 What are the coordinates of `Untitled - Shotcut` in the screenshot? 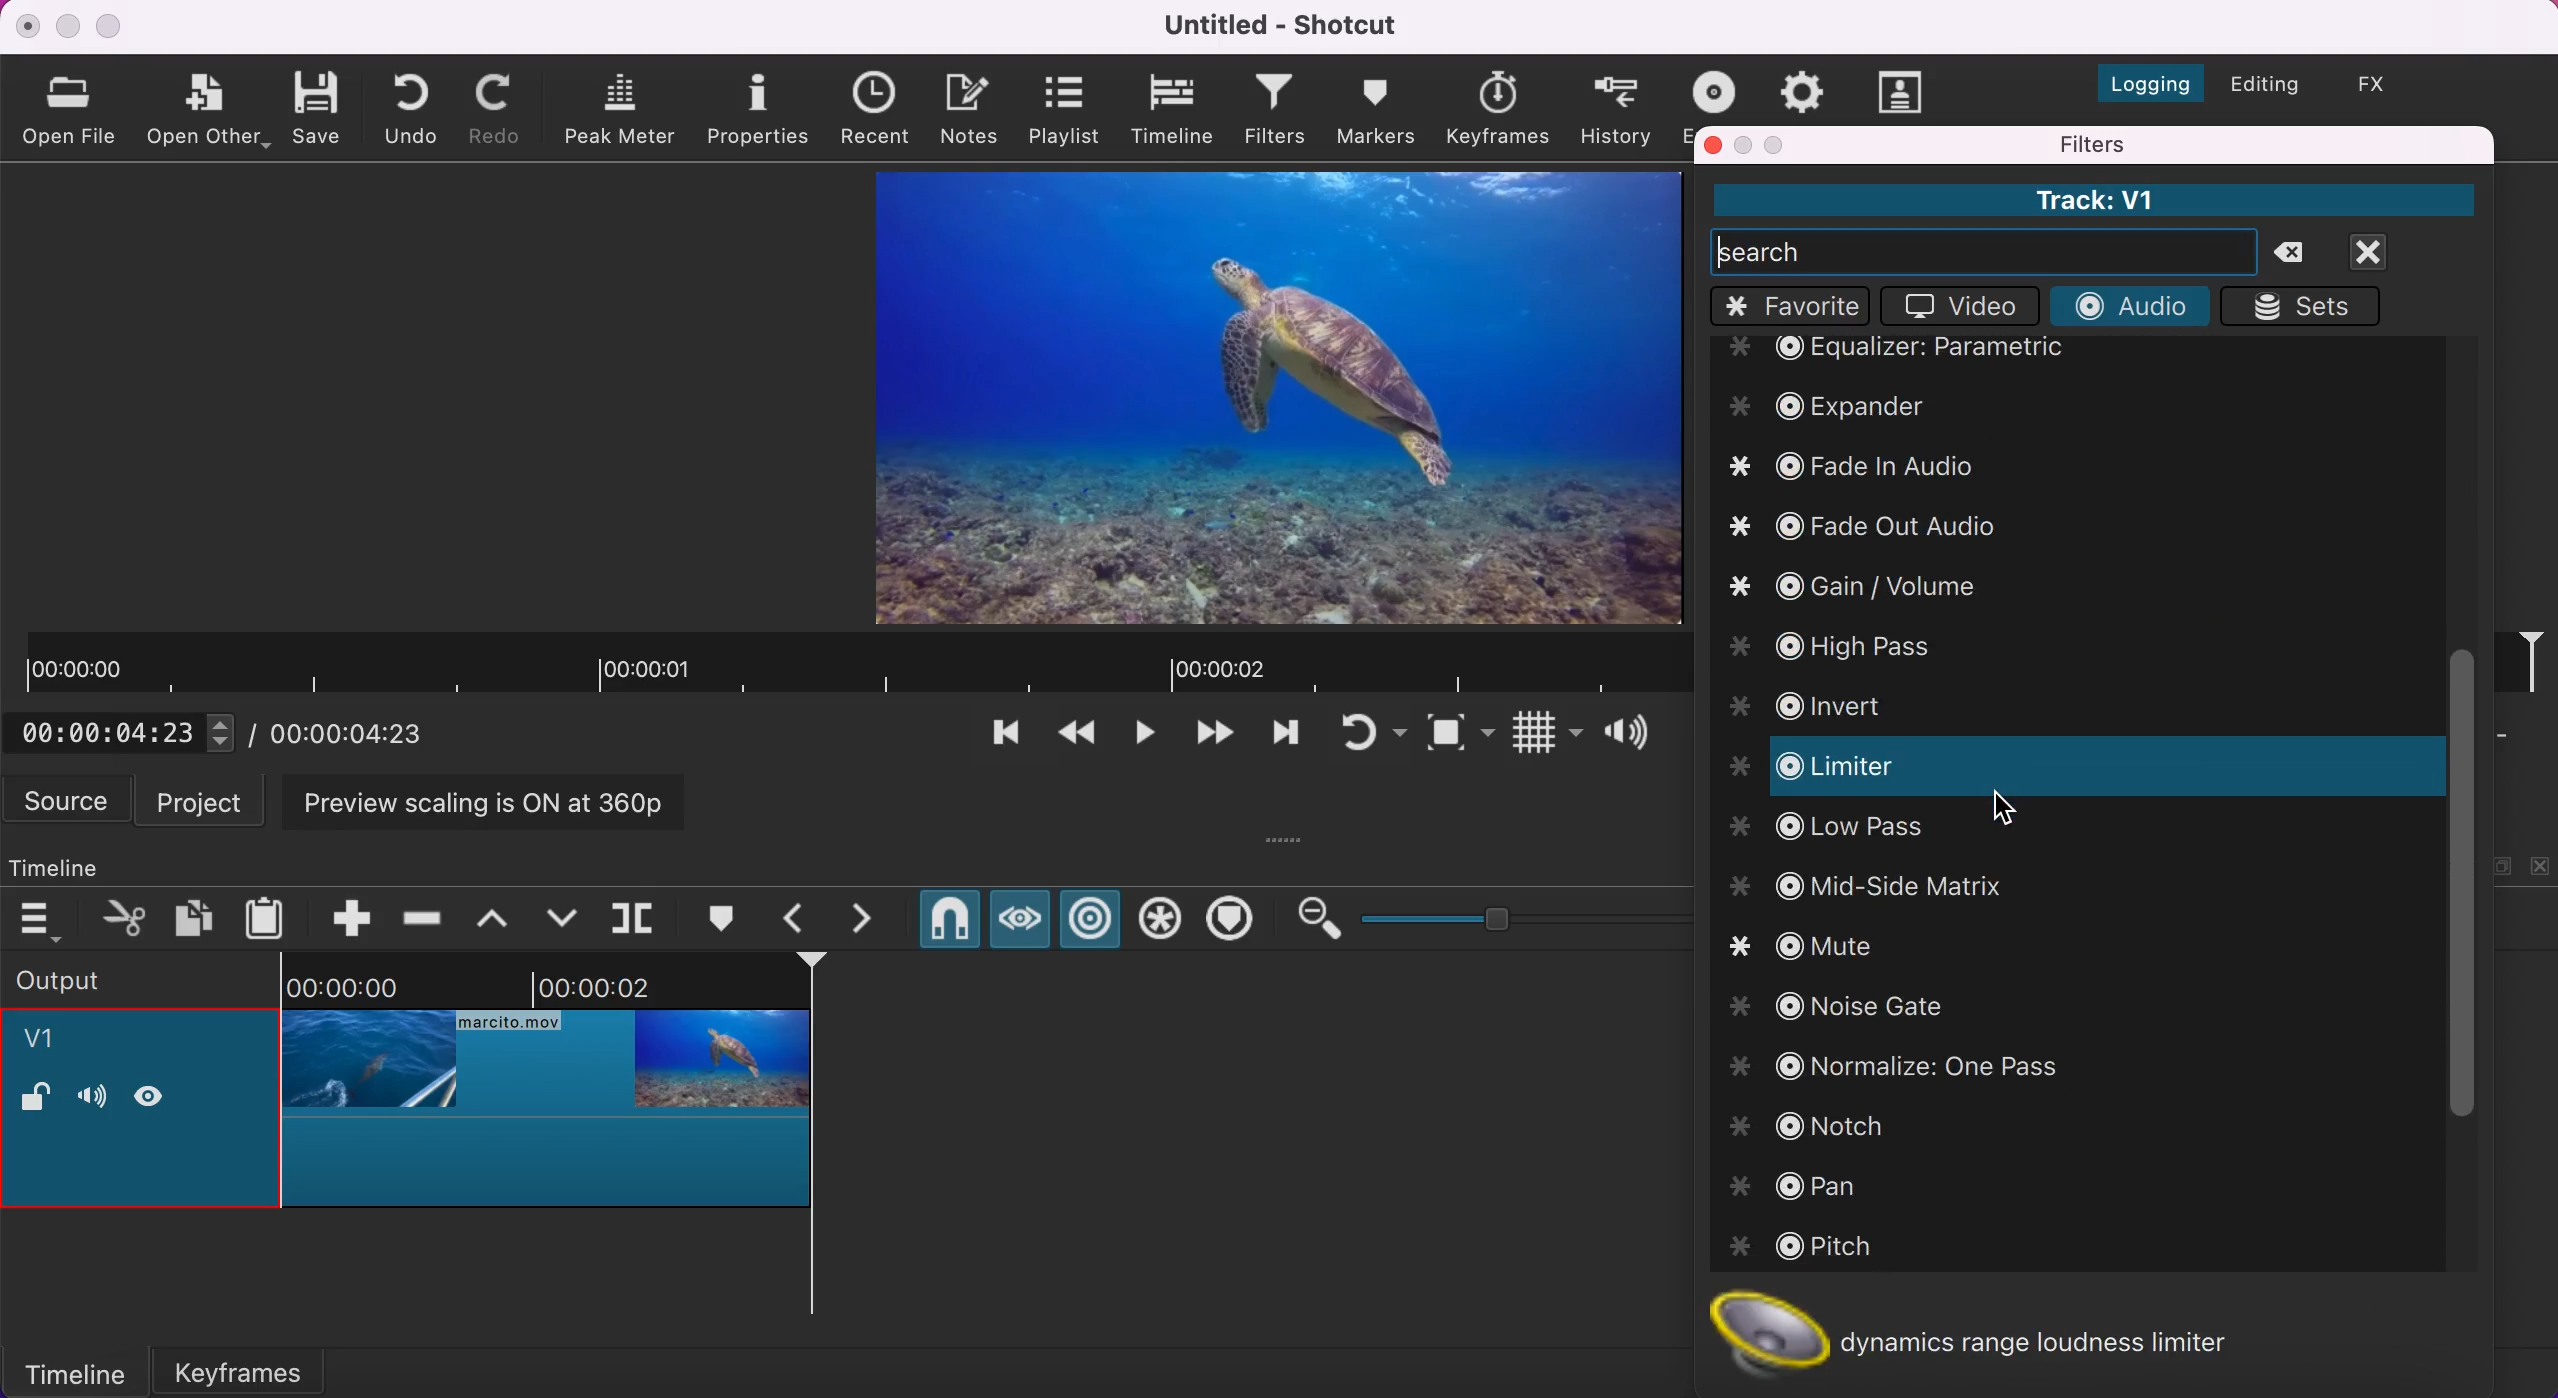 It's located at (1286, 25).